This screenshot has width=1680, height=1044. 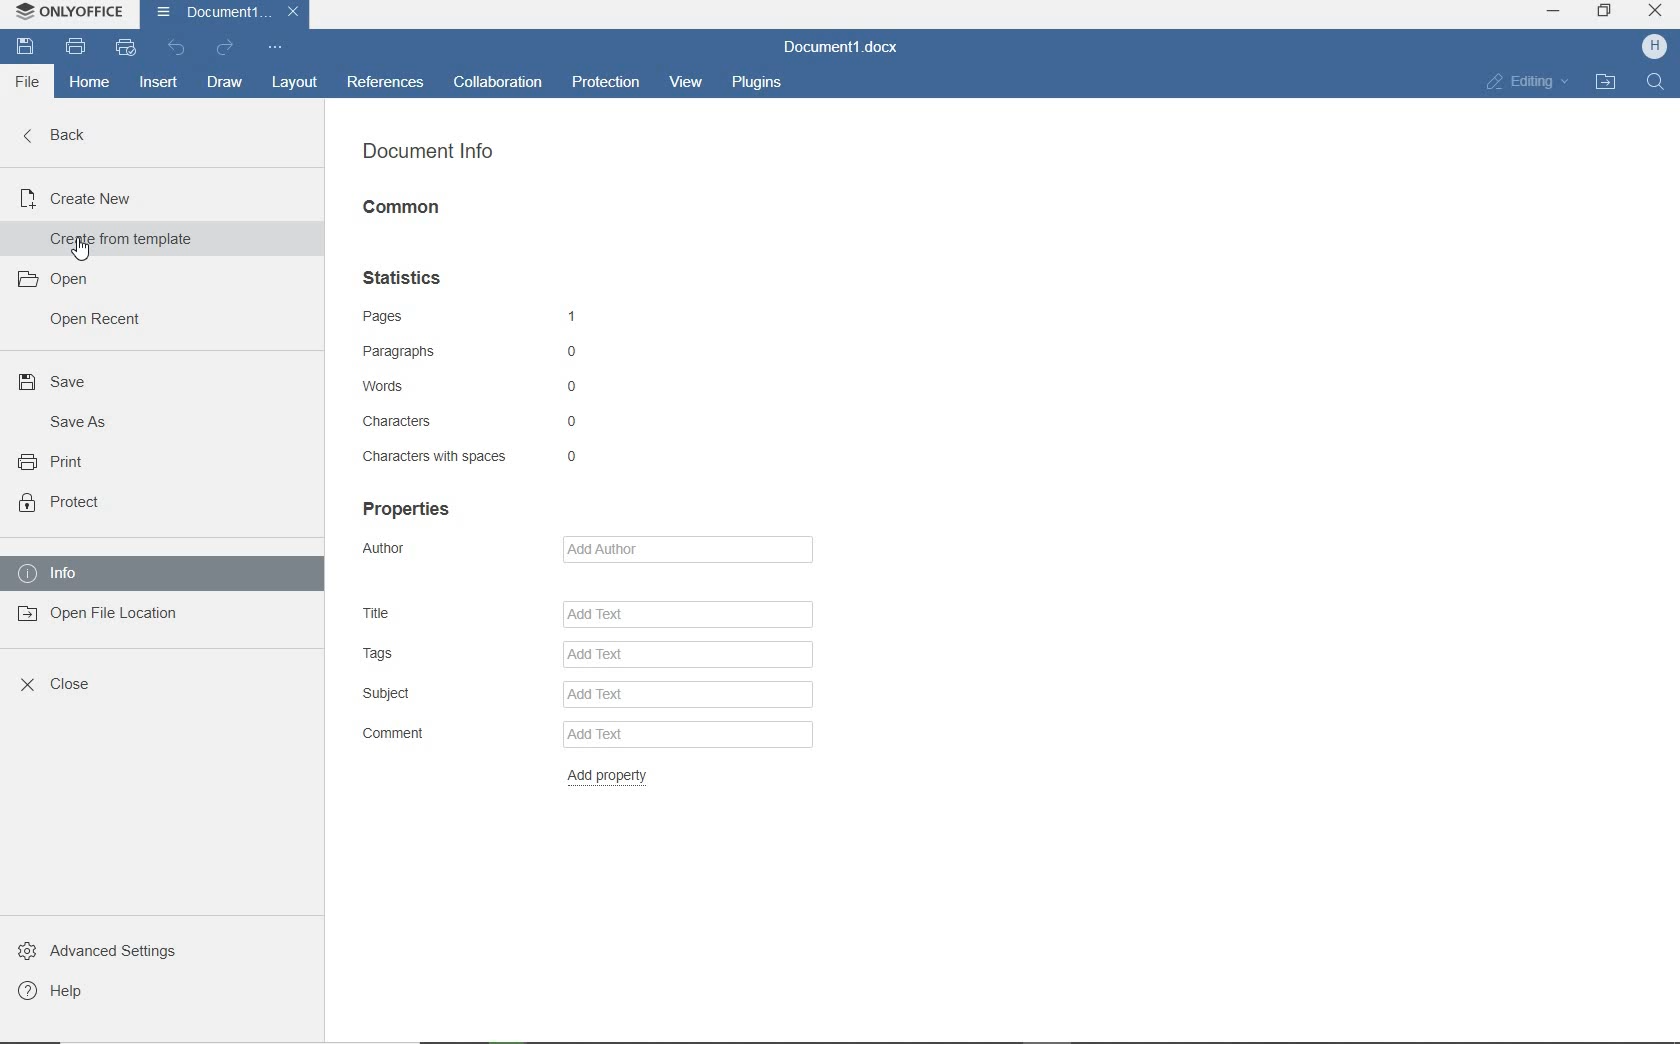 I want to click on create from template, so click(x=119, y=240).